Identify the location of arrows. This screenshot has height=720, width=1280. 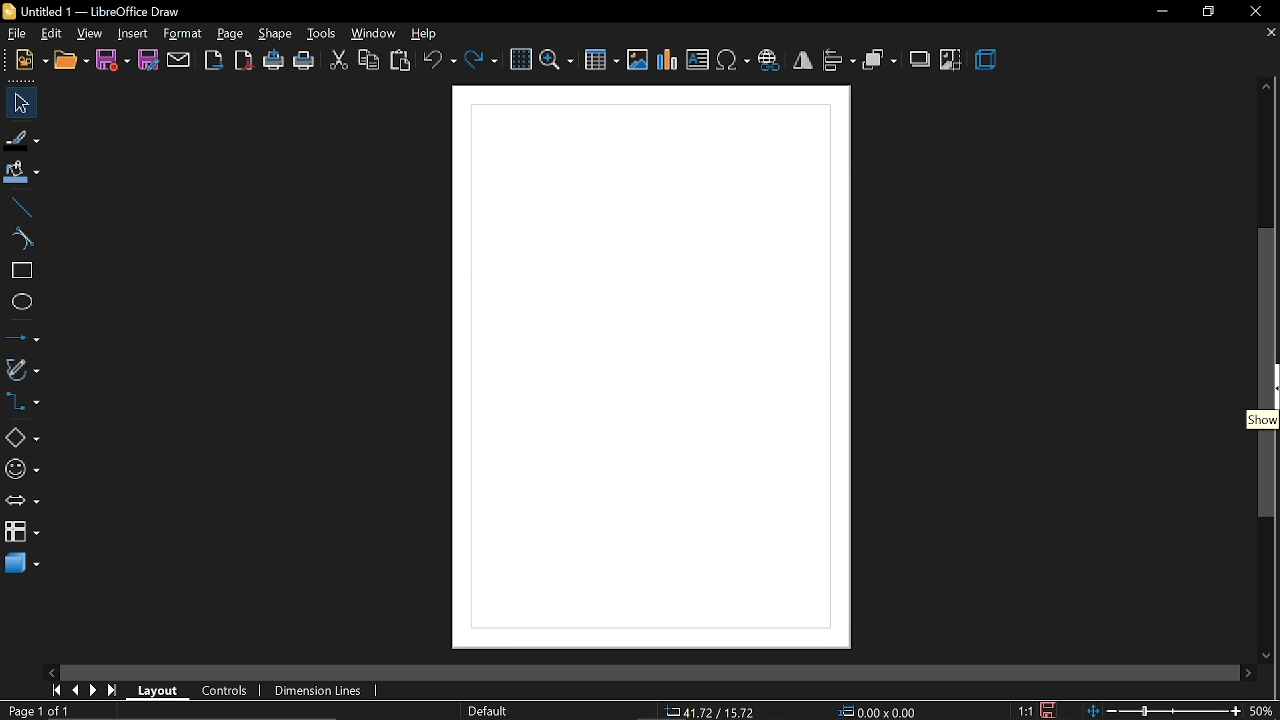
(22, 503).